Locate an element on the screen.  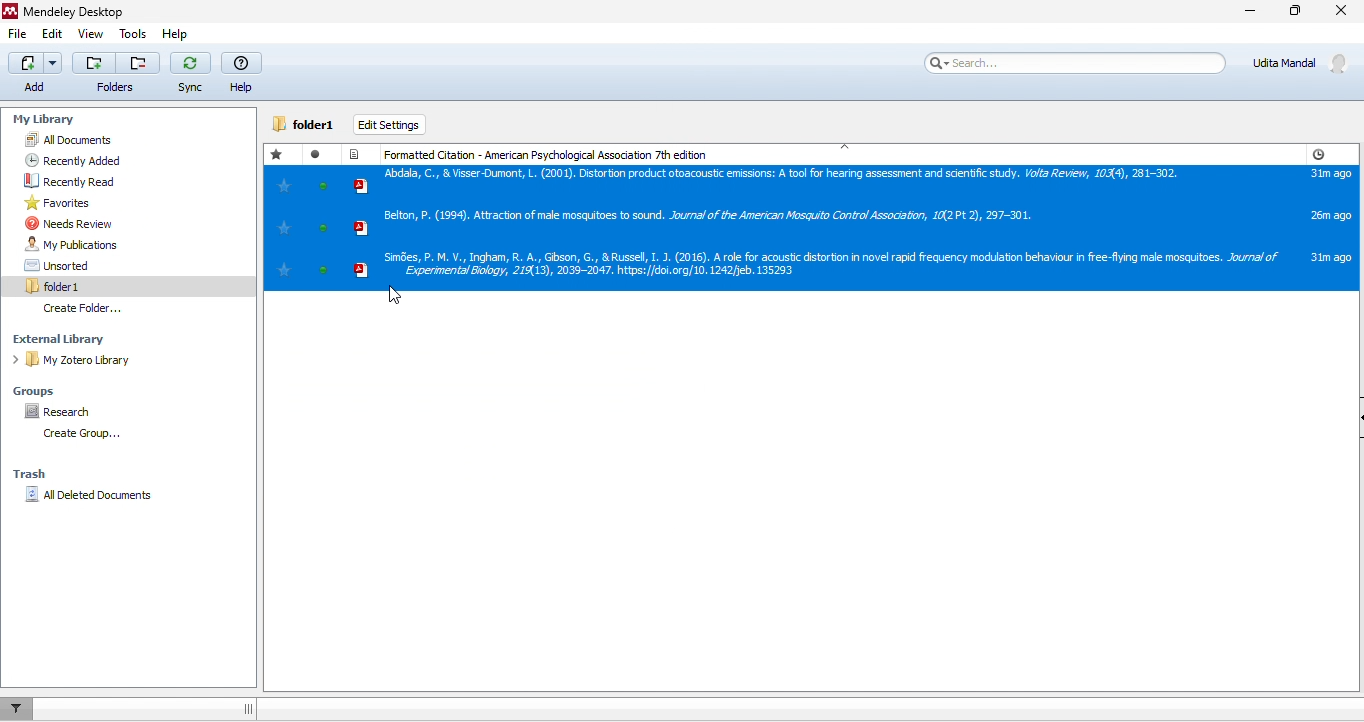
formatted citation APA 7 th is located at coordinates (552, 152).